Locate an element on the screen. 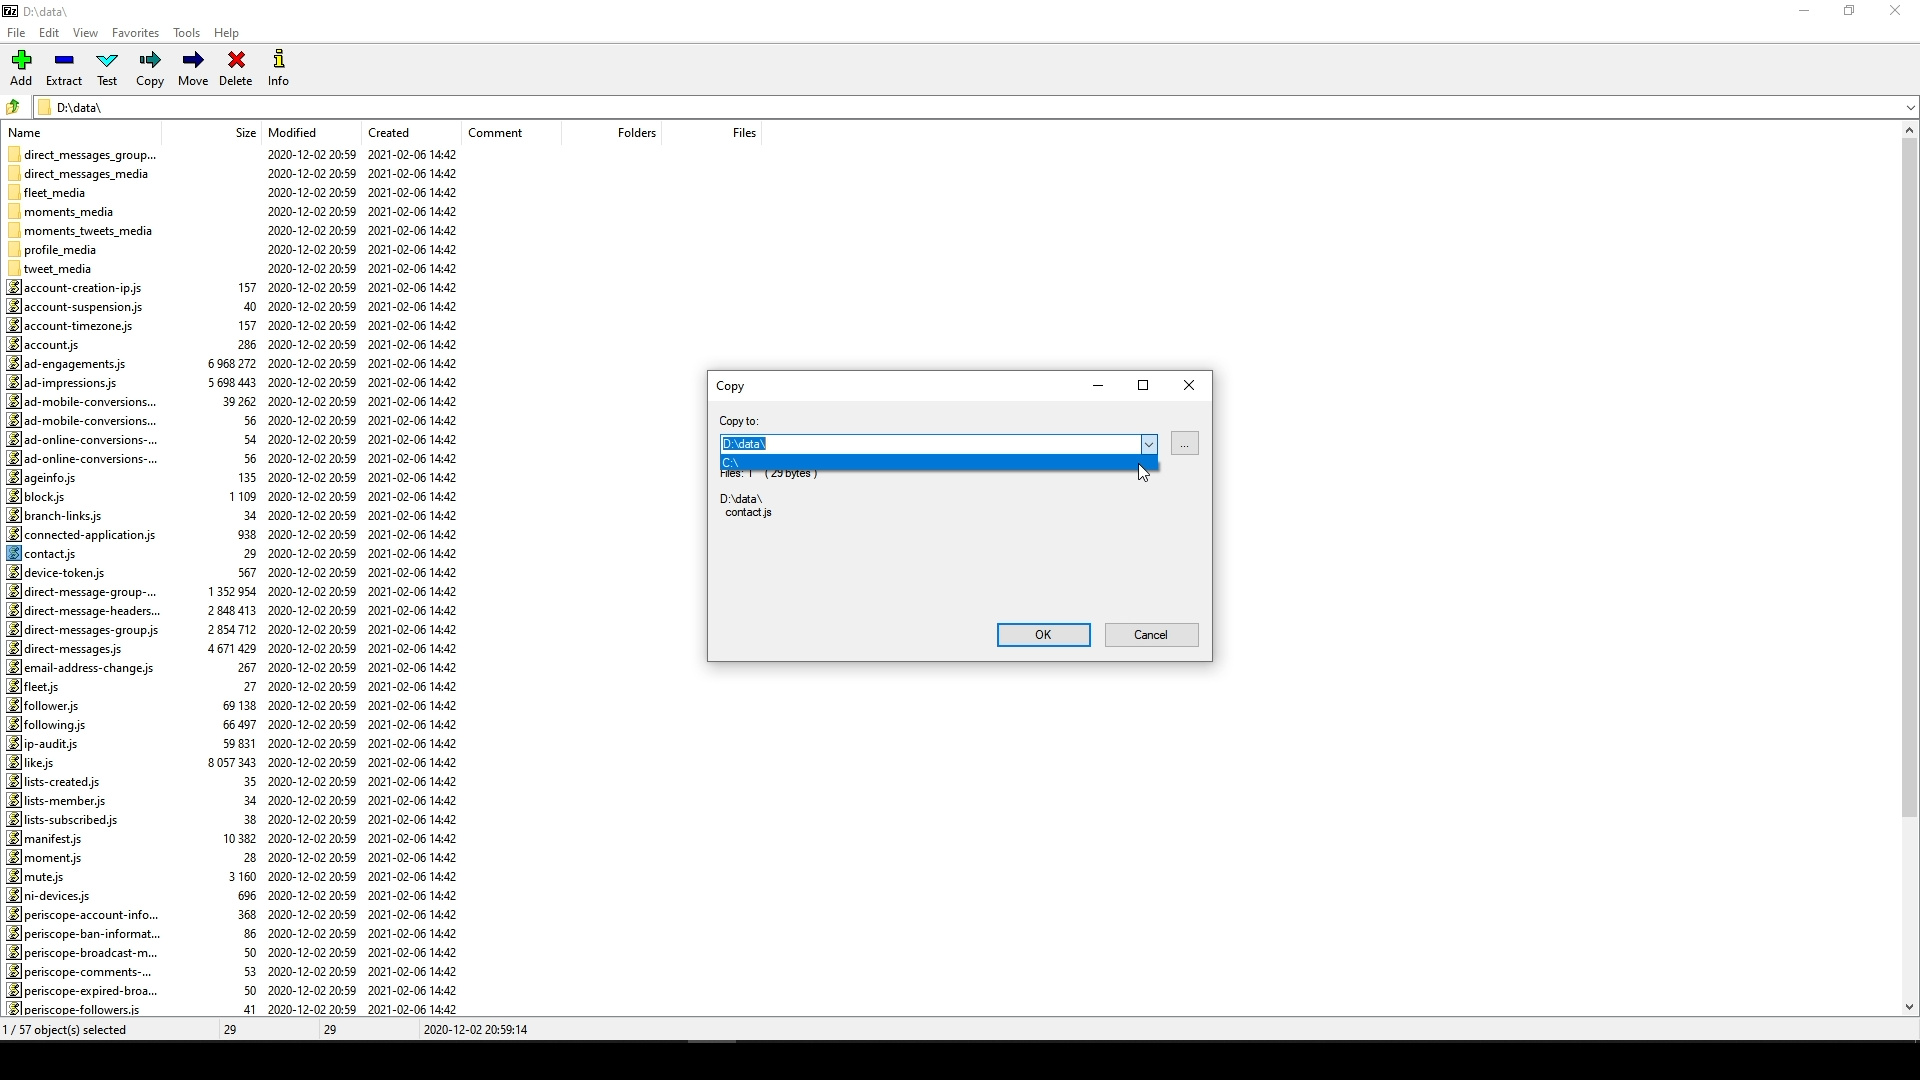  like.js is located at coordinates (37, 763).